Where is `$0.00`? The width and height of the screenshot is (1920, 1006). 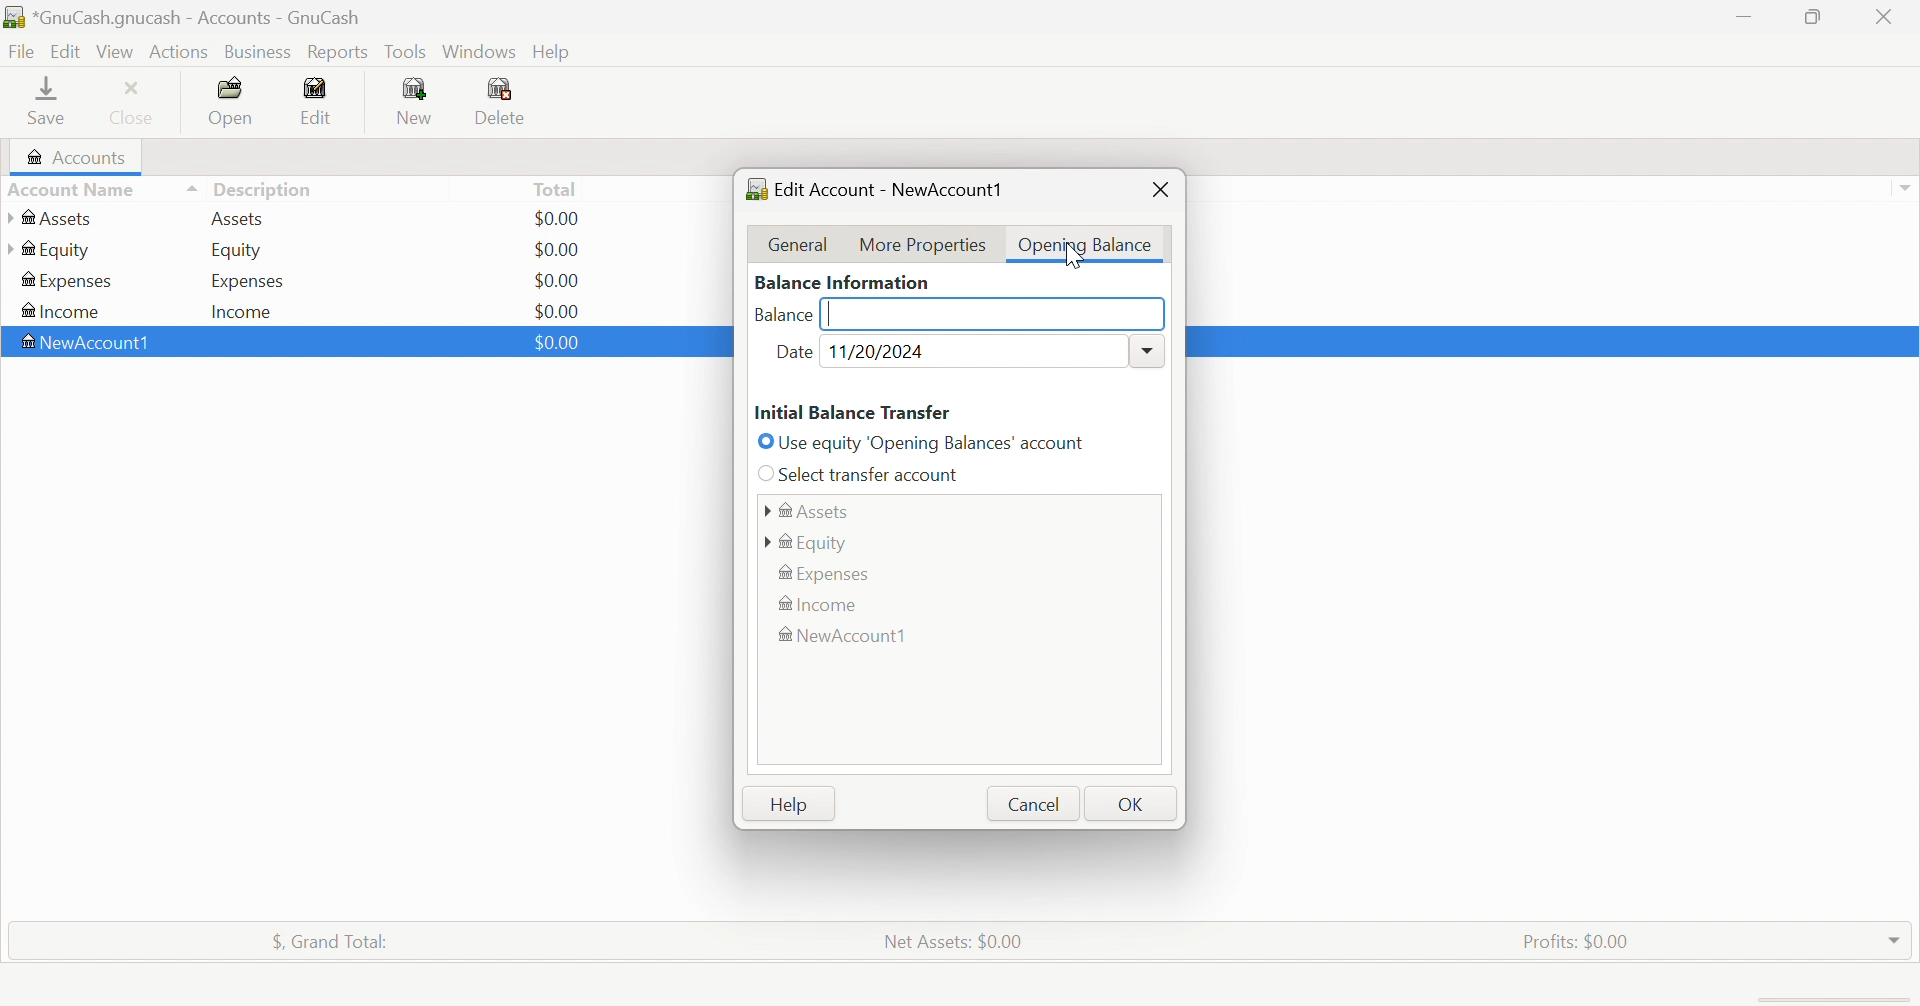 $0.00 is located at coordinates (557, 308).